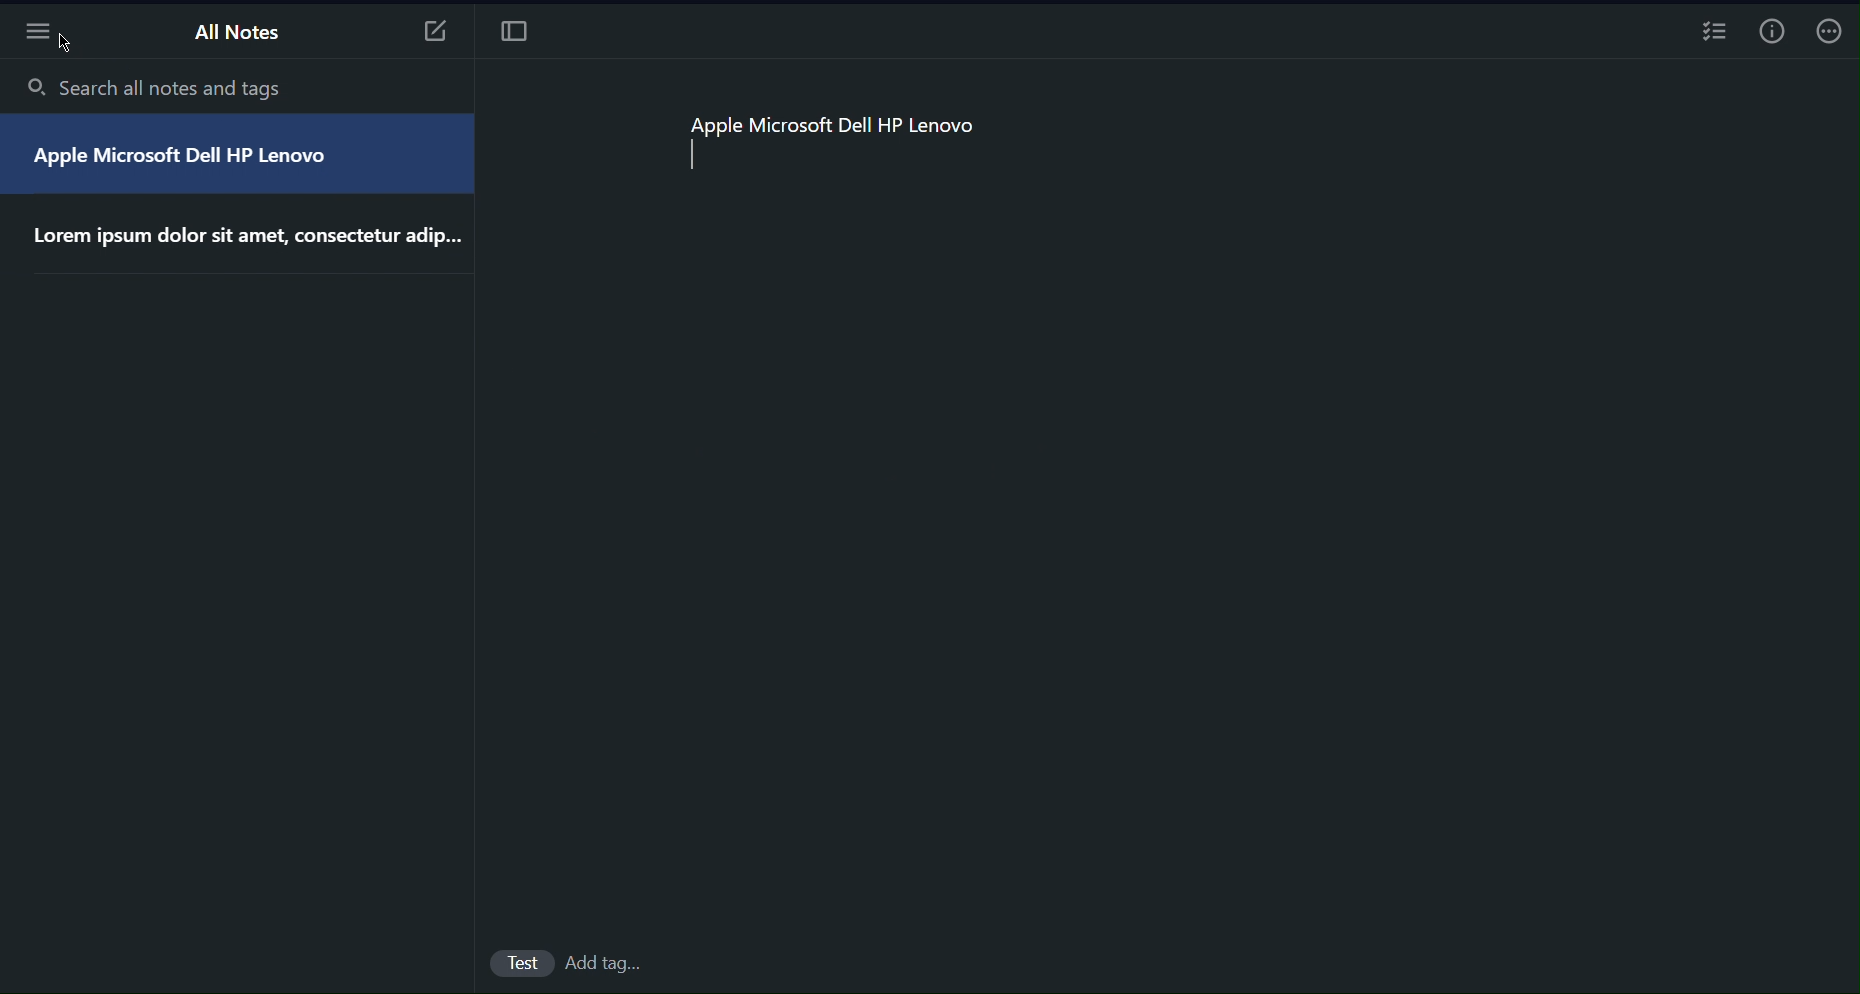 The image size is (1860, 994). Describe the element at coordinates (1830, 31) in the screenshot. I see `More` at that location.